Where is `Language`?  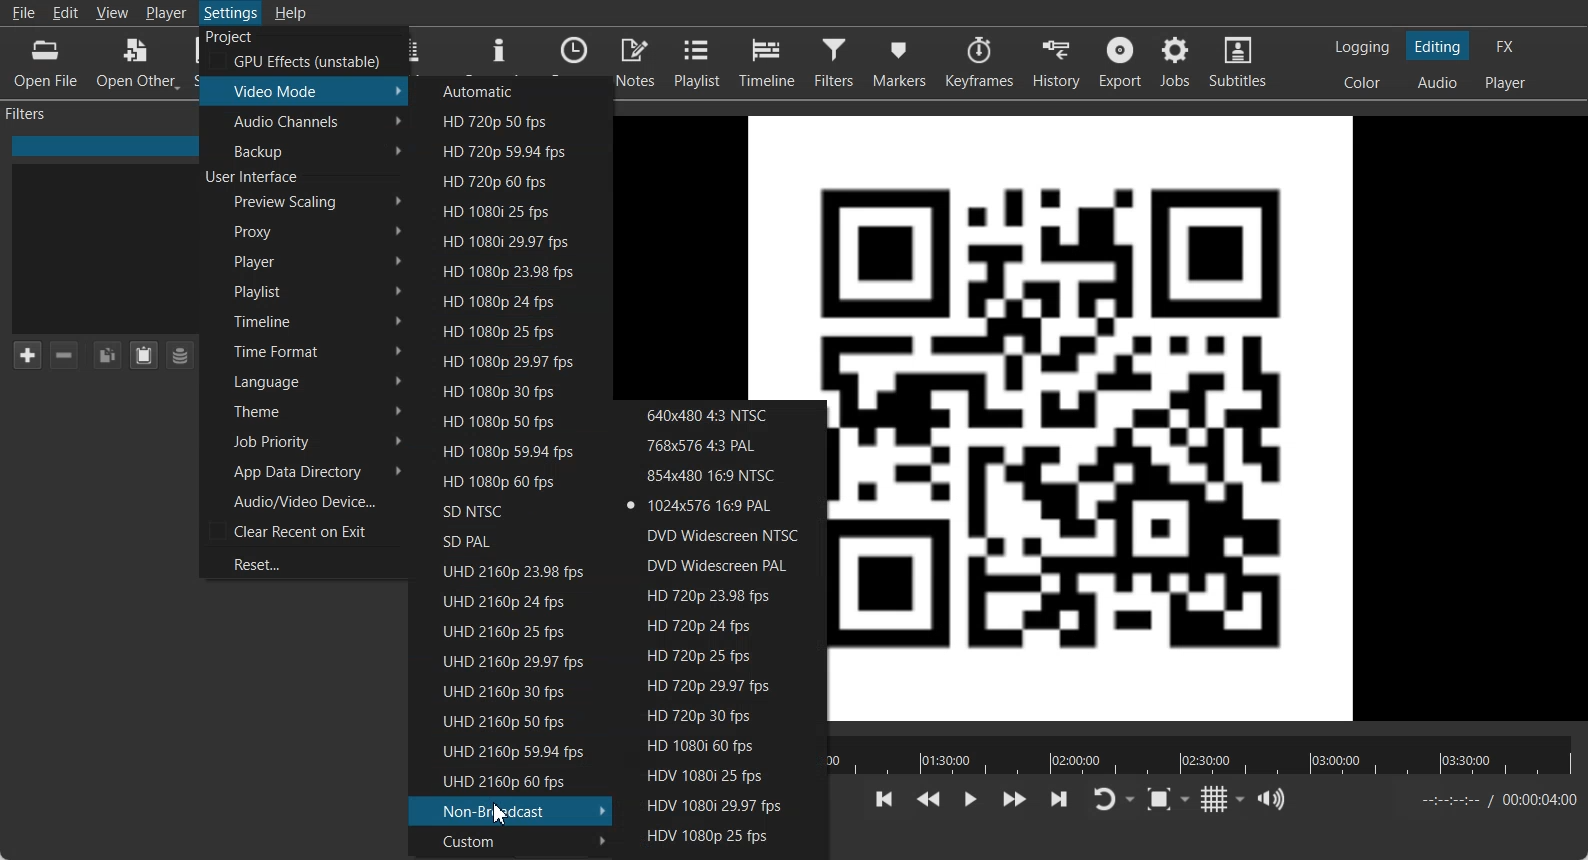 Language is located at coordinates (303, 380).